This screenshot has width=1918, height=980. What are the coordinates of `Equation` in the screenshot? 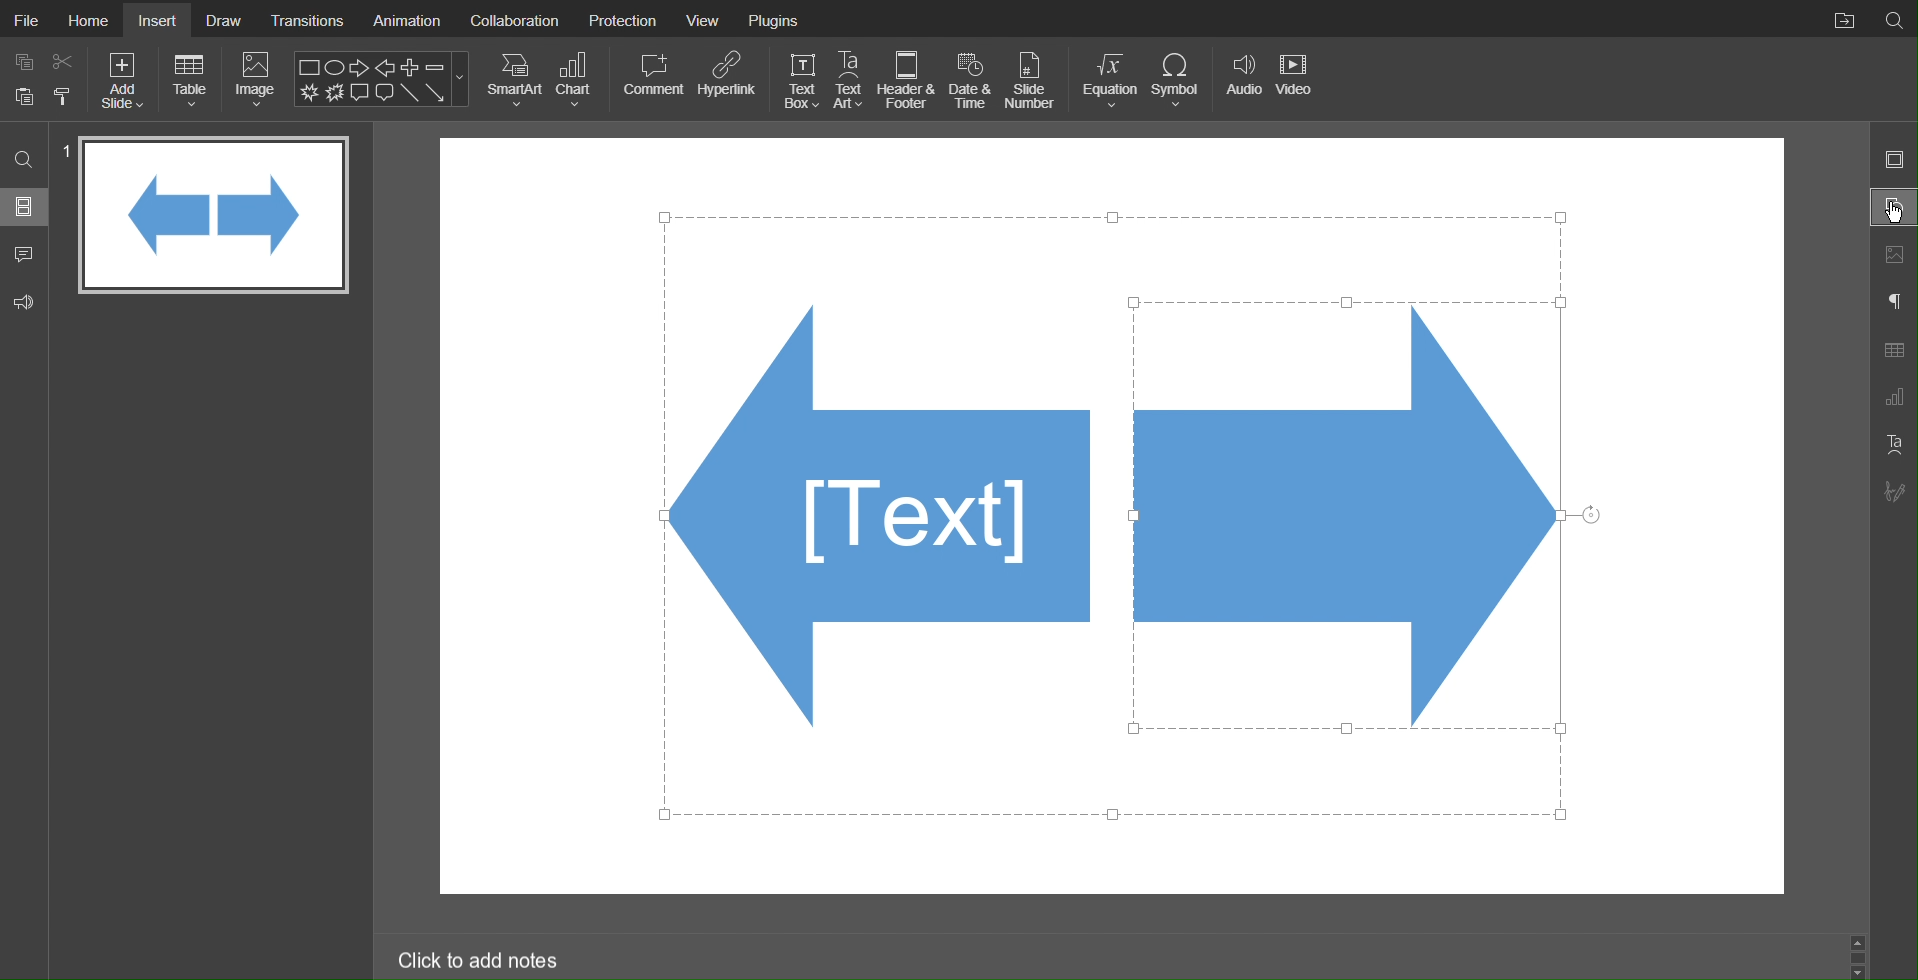 It's located at (1107, 80).